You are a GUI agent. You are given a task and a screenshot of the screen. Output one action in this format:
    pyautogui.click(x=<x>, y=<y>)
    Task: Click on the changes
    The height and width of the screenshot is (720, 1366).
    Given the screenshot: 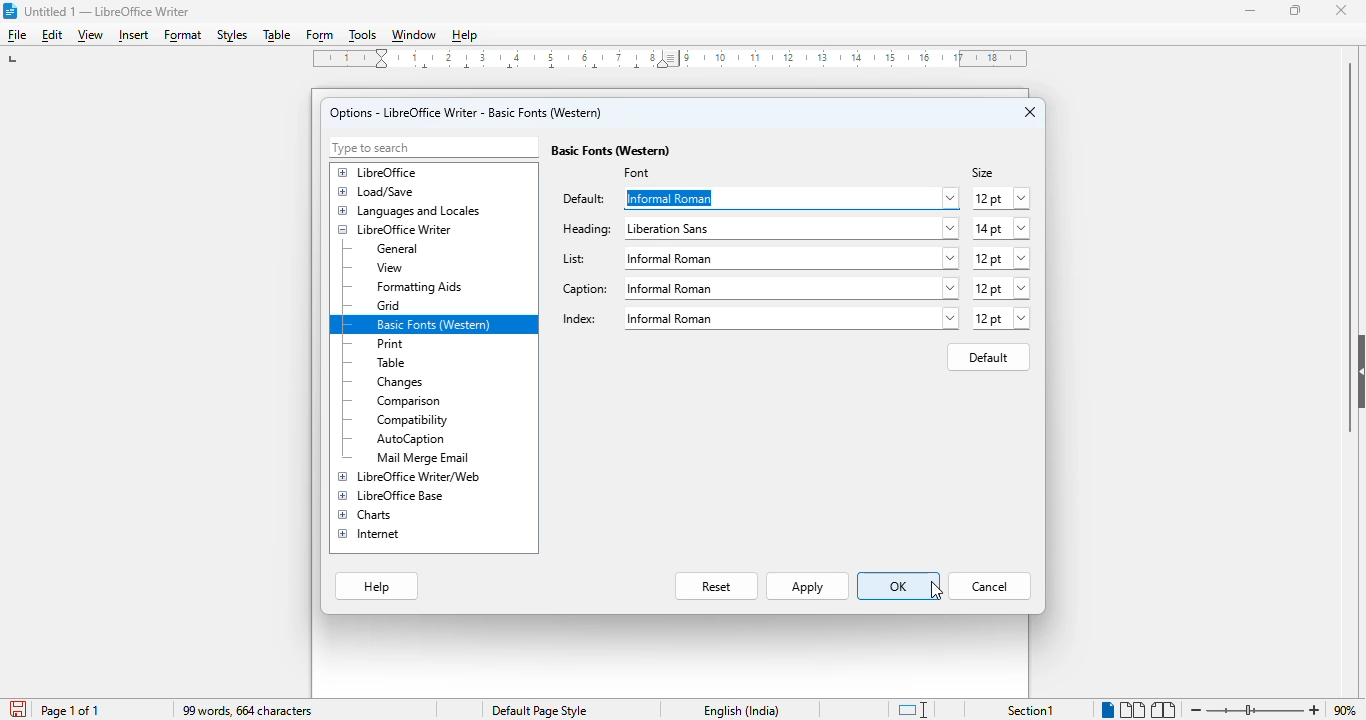 What is the action you would take?
    pyautogui.click(x=399, y=383)
    